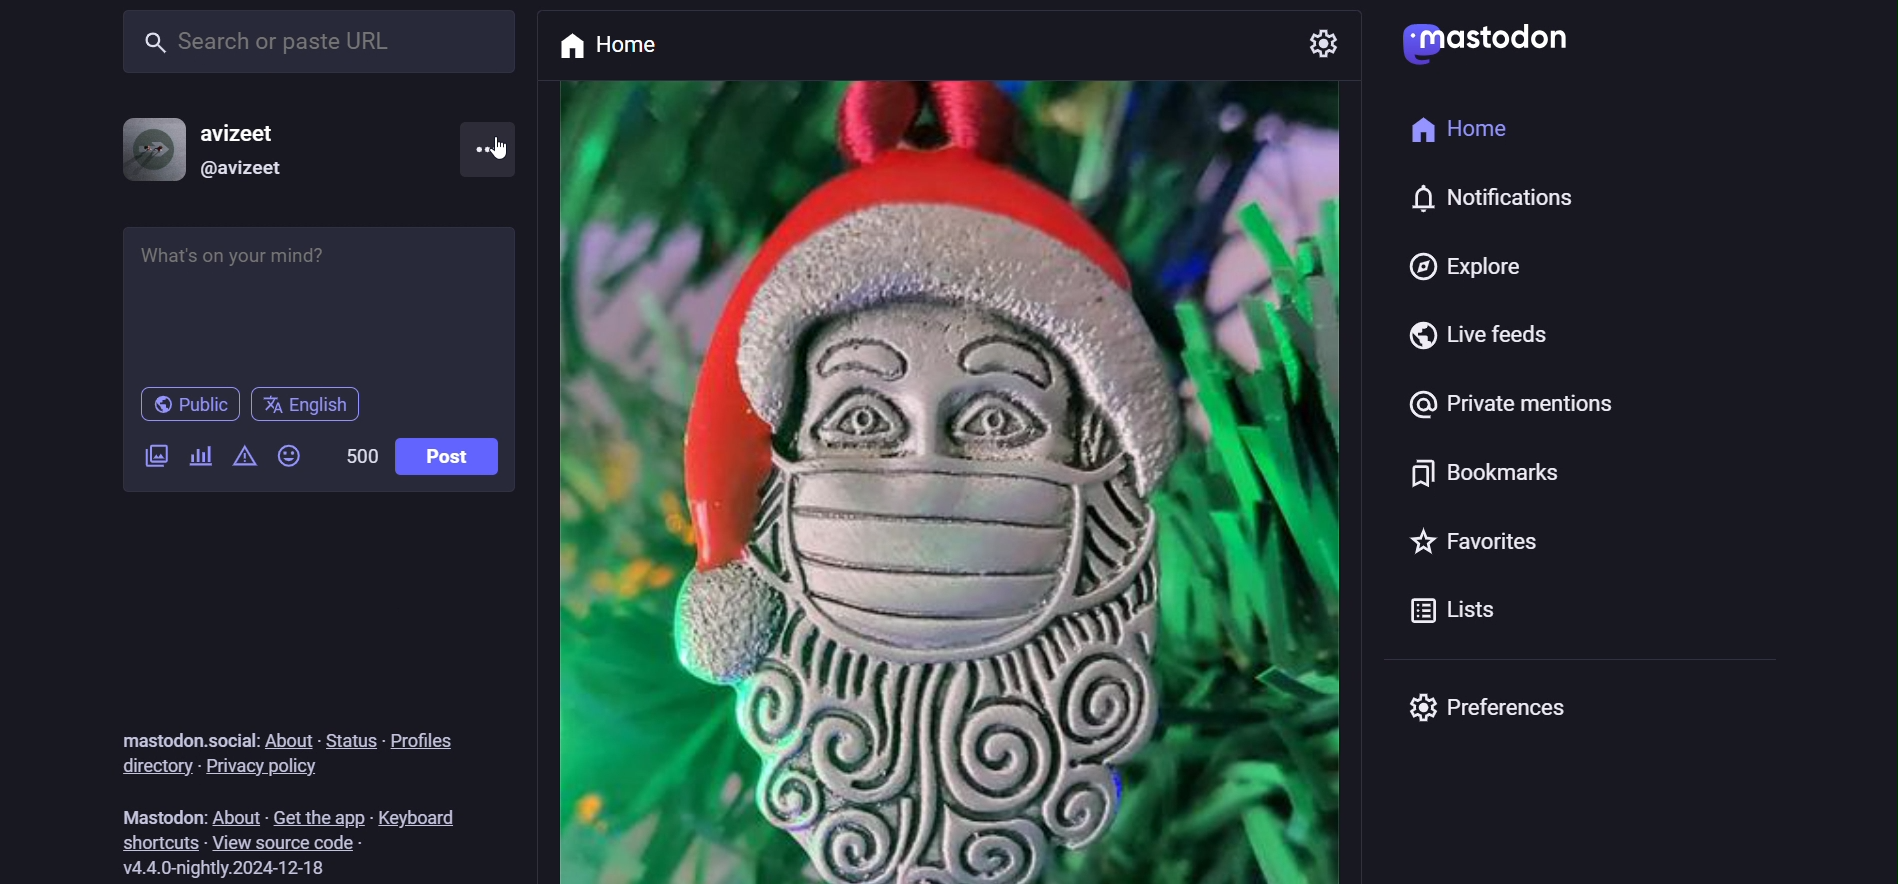  Describe the element at coordinates (293, 840) in the screenshot. I see `view source code` at that location.